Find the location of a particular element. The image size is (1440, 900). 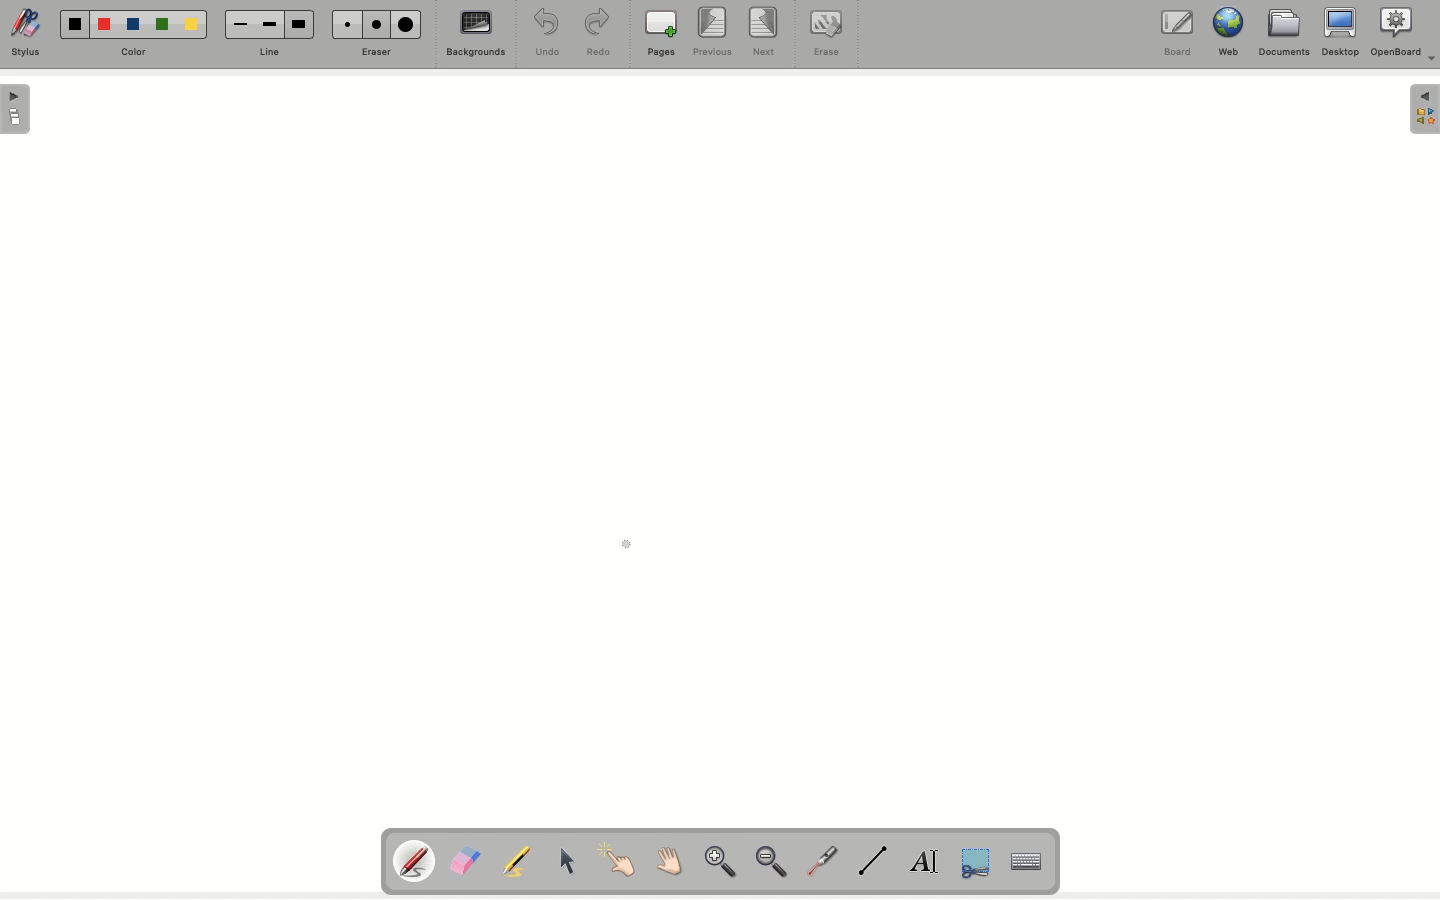

Line is located at coordinates (875, 862).